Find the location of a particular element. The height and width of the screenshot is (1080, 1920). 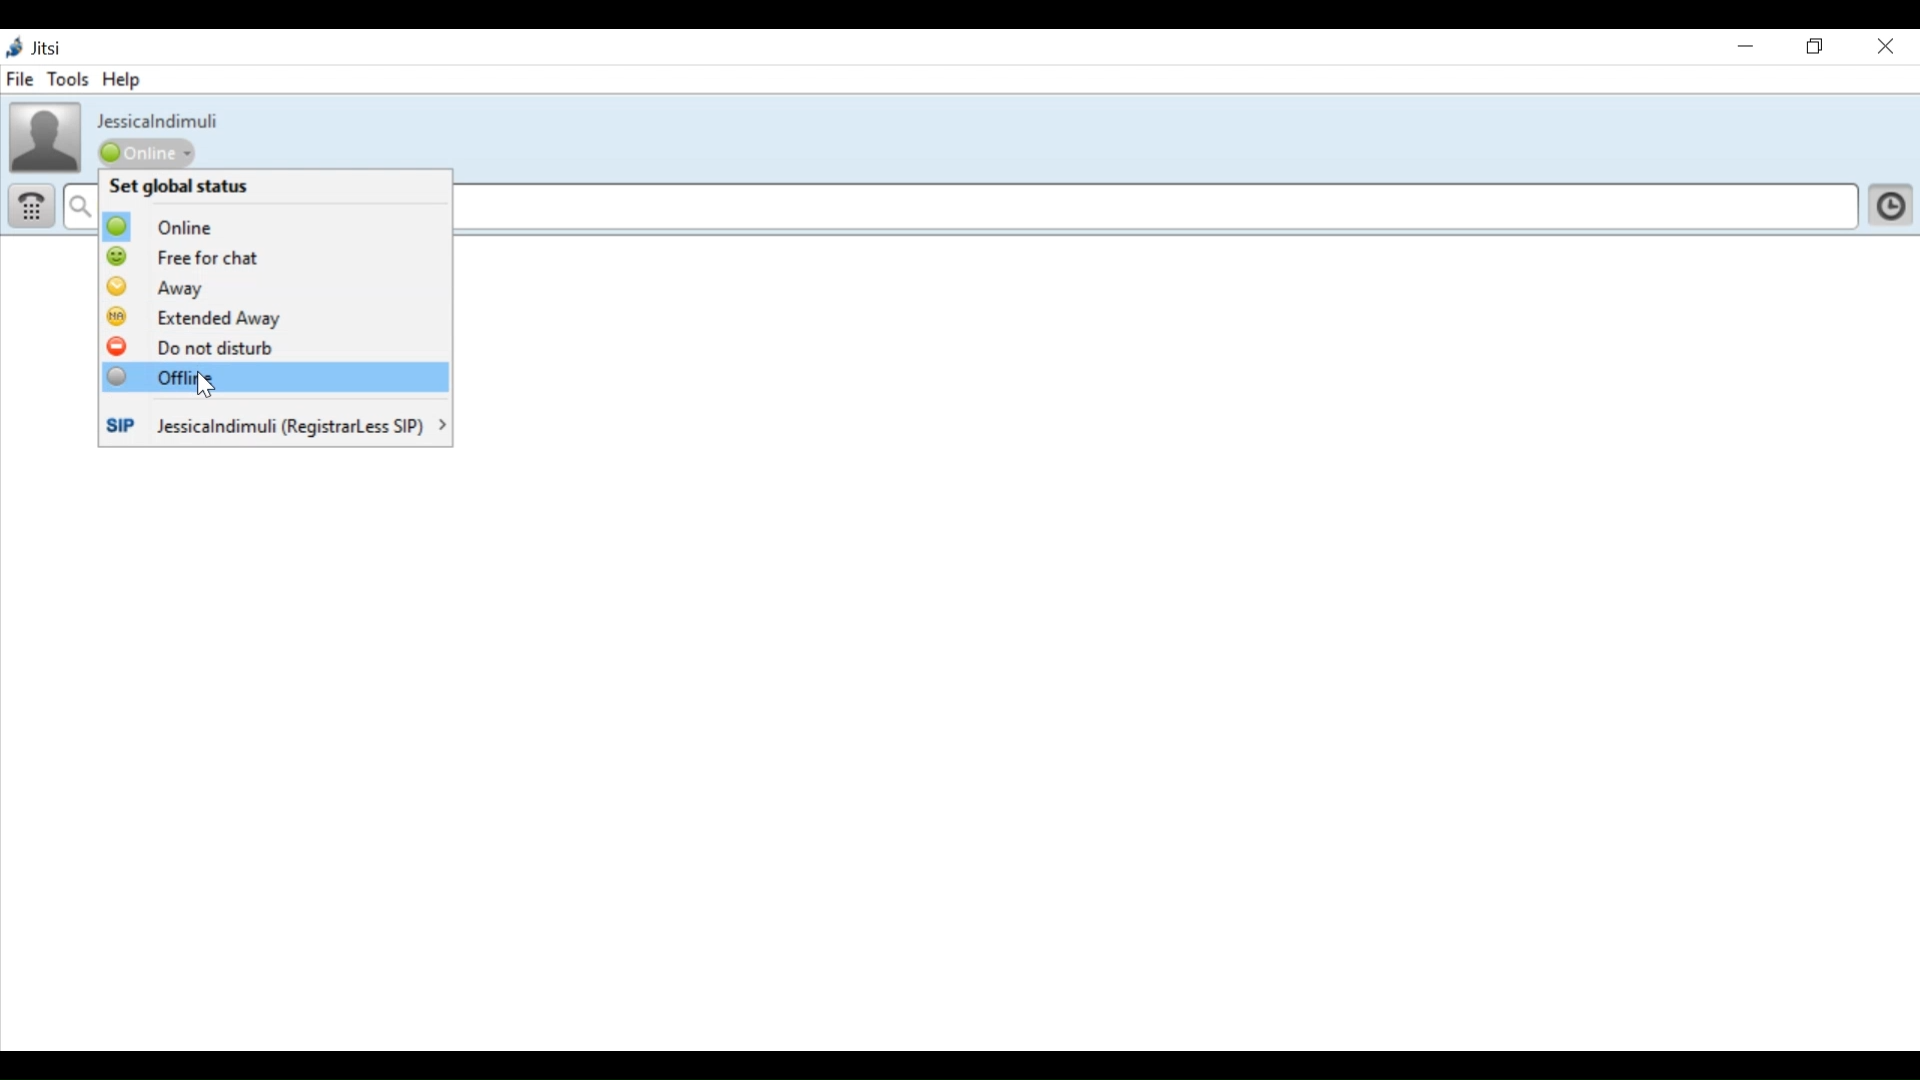

Dial pad is located at coordinates (33, 204).